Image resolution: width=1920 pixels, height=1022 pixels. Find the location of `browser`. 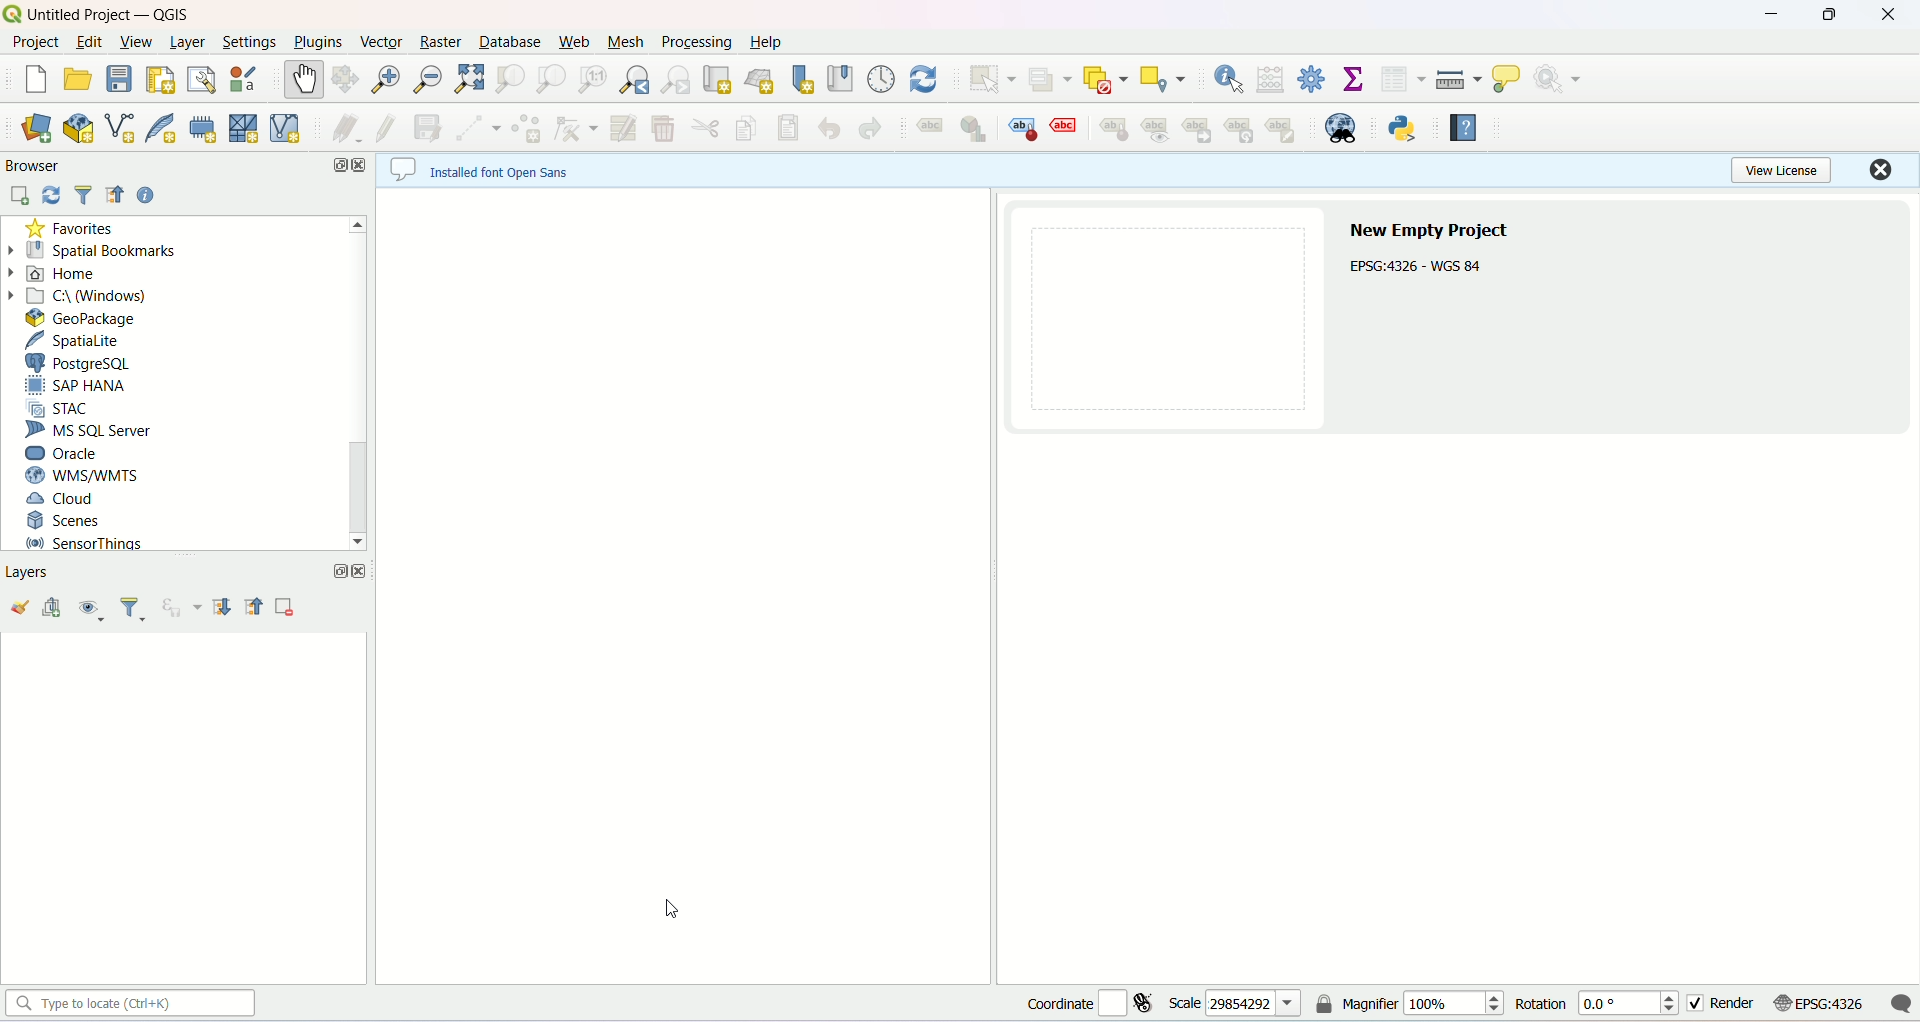

browser is located at coordinates (36, 166).